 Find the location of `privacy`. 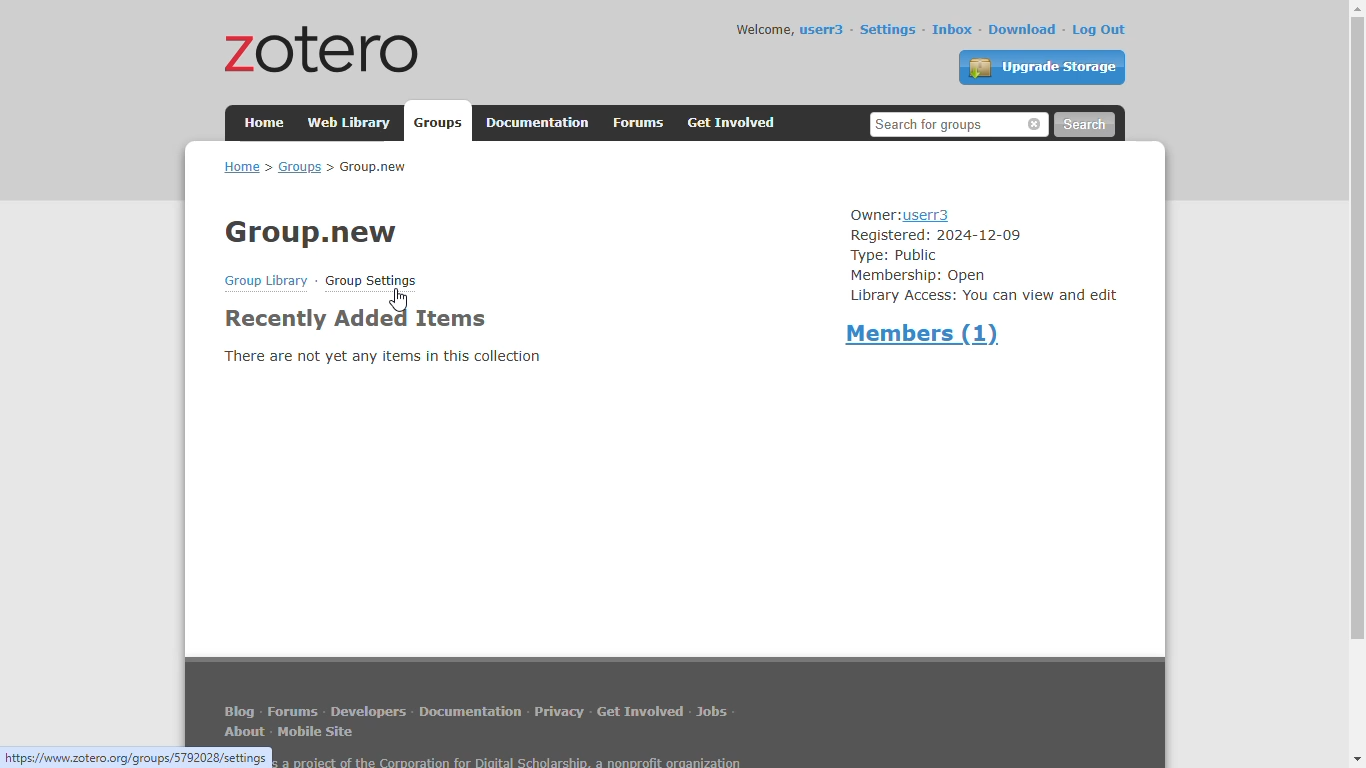

privacy is located at coordinates (559, 711).